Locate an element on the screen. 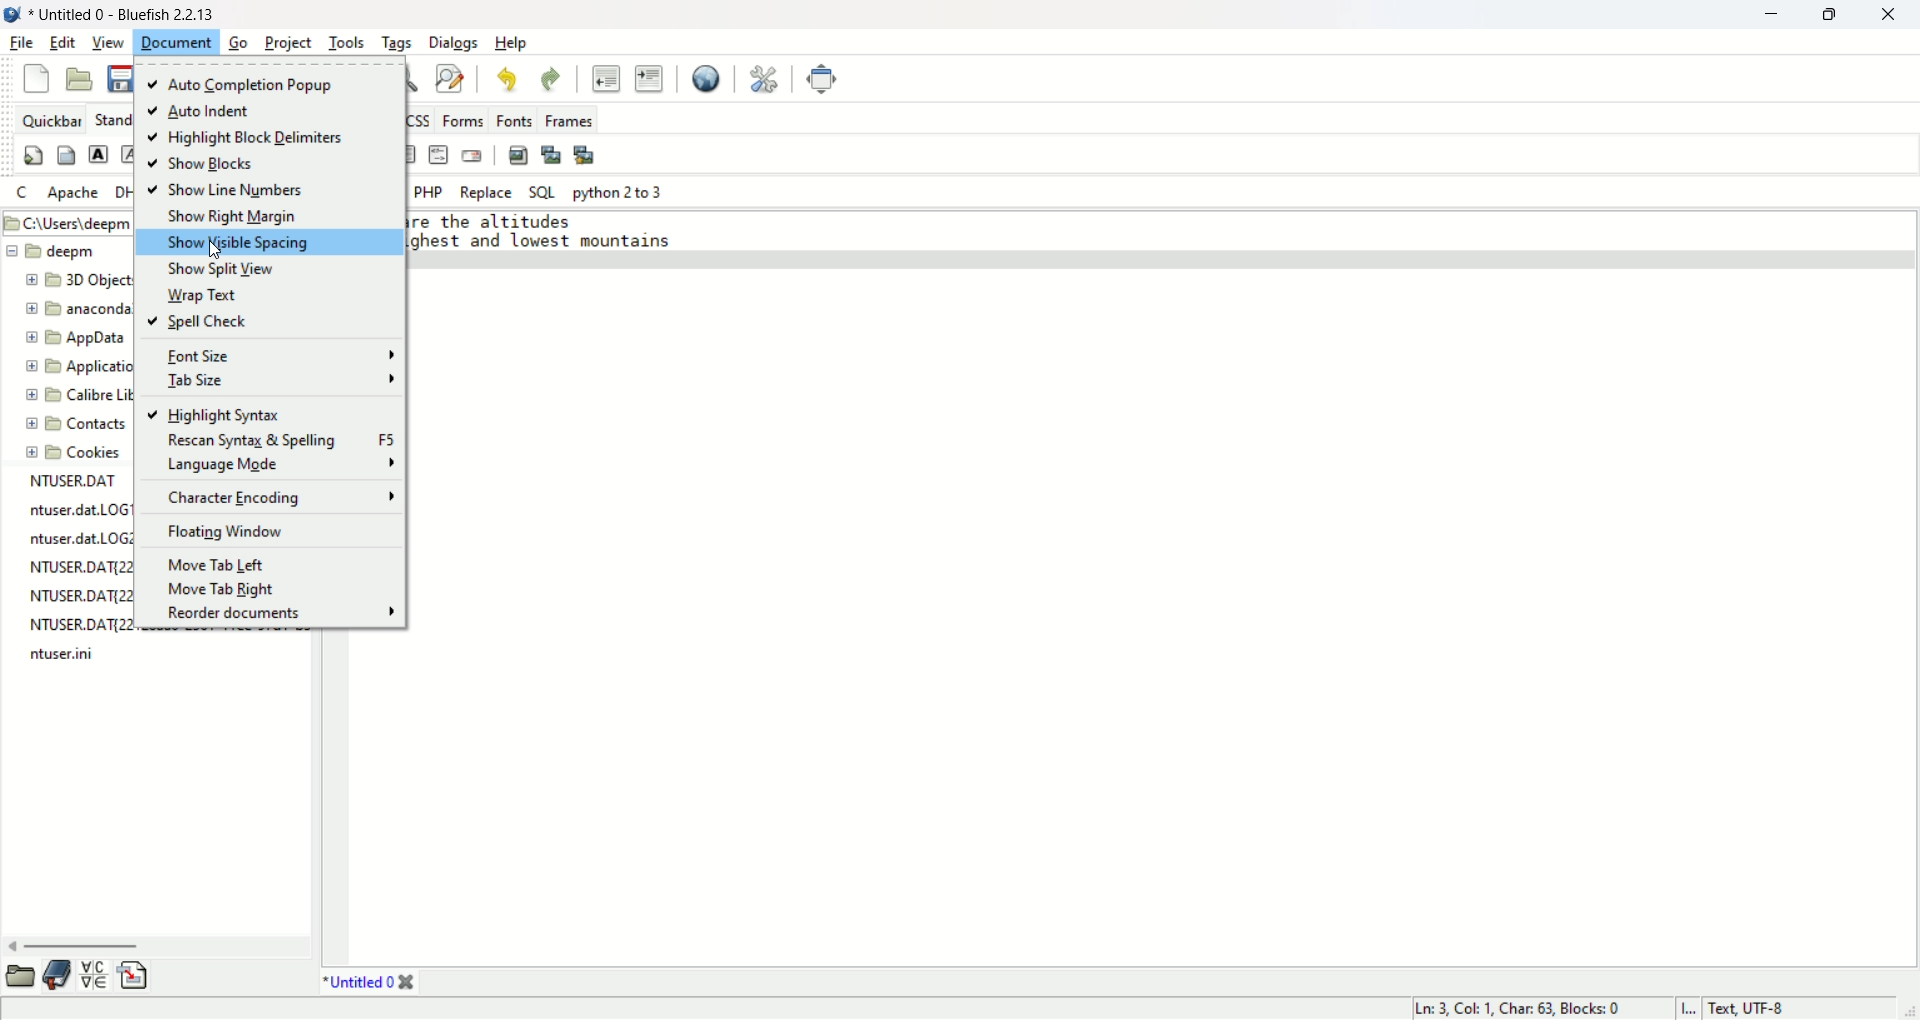  DHTML is located at coordinates (122, 194).